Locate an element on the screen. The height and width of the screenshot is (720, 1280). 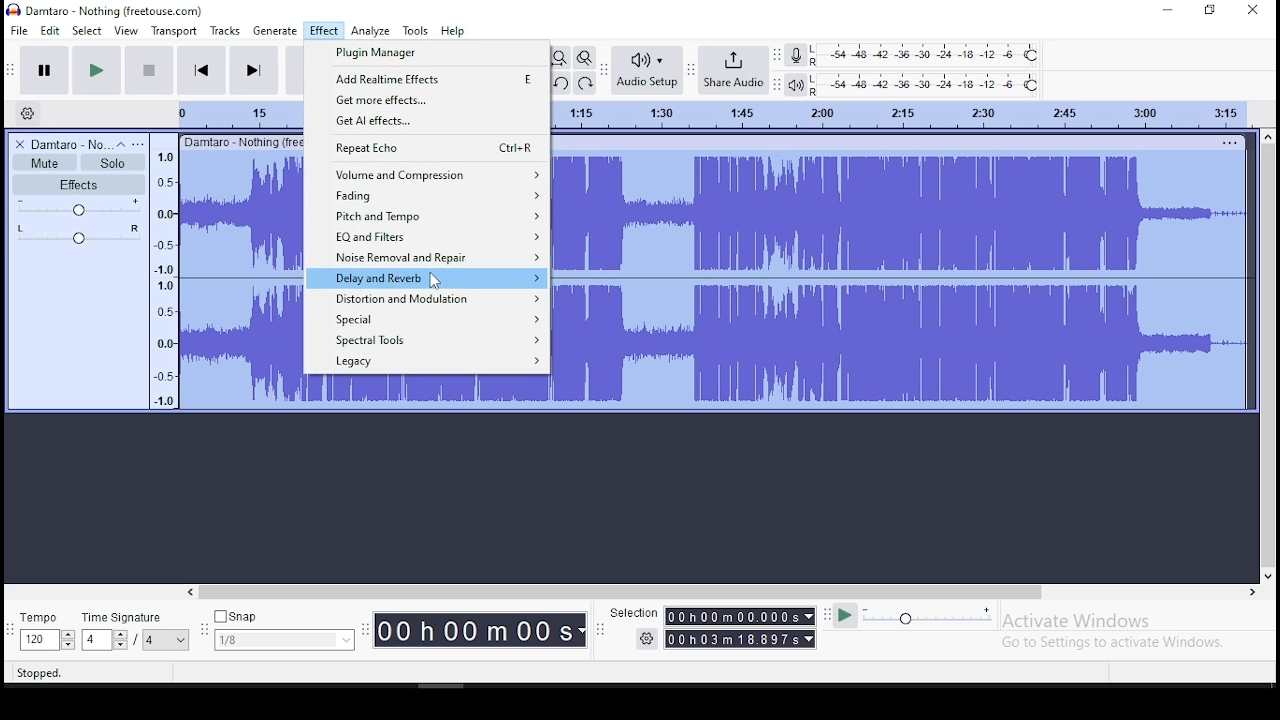
Go to Settings to activate Windows. is located at coordinates (1114, 644).